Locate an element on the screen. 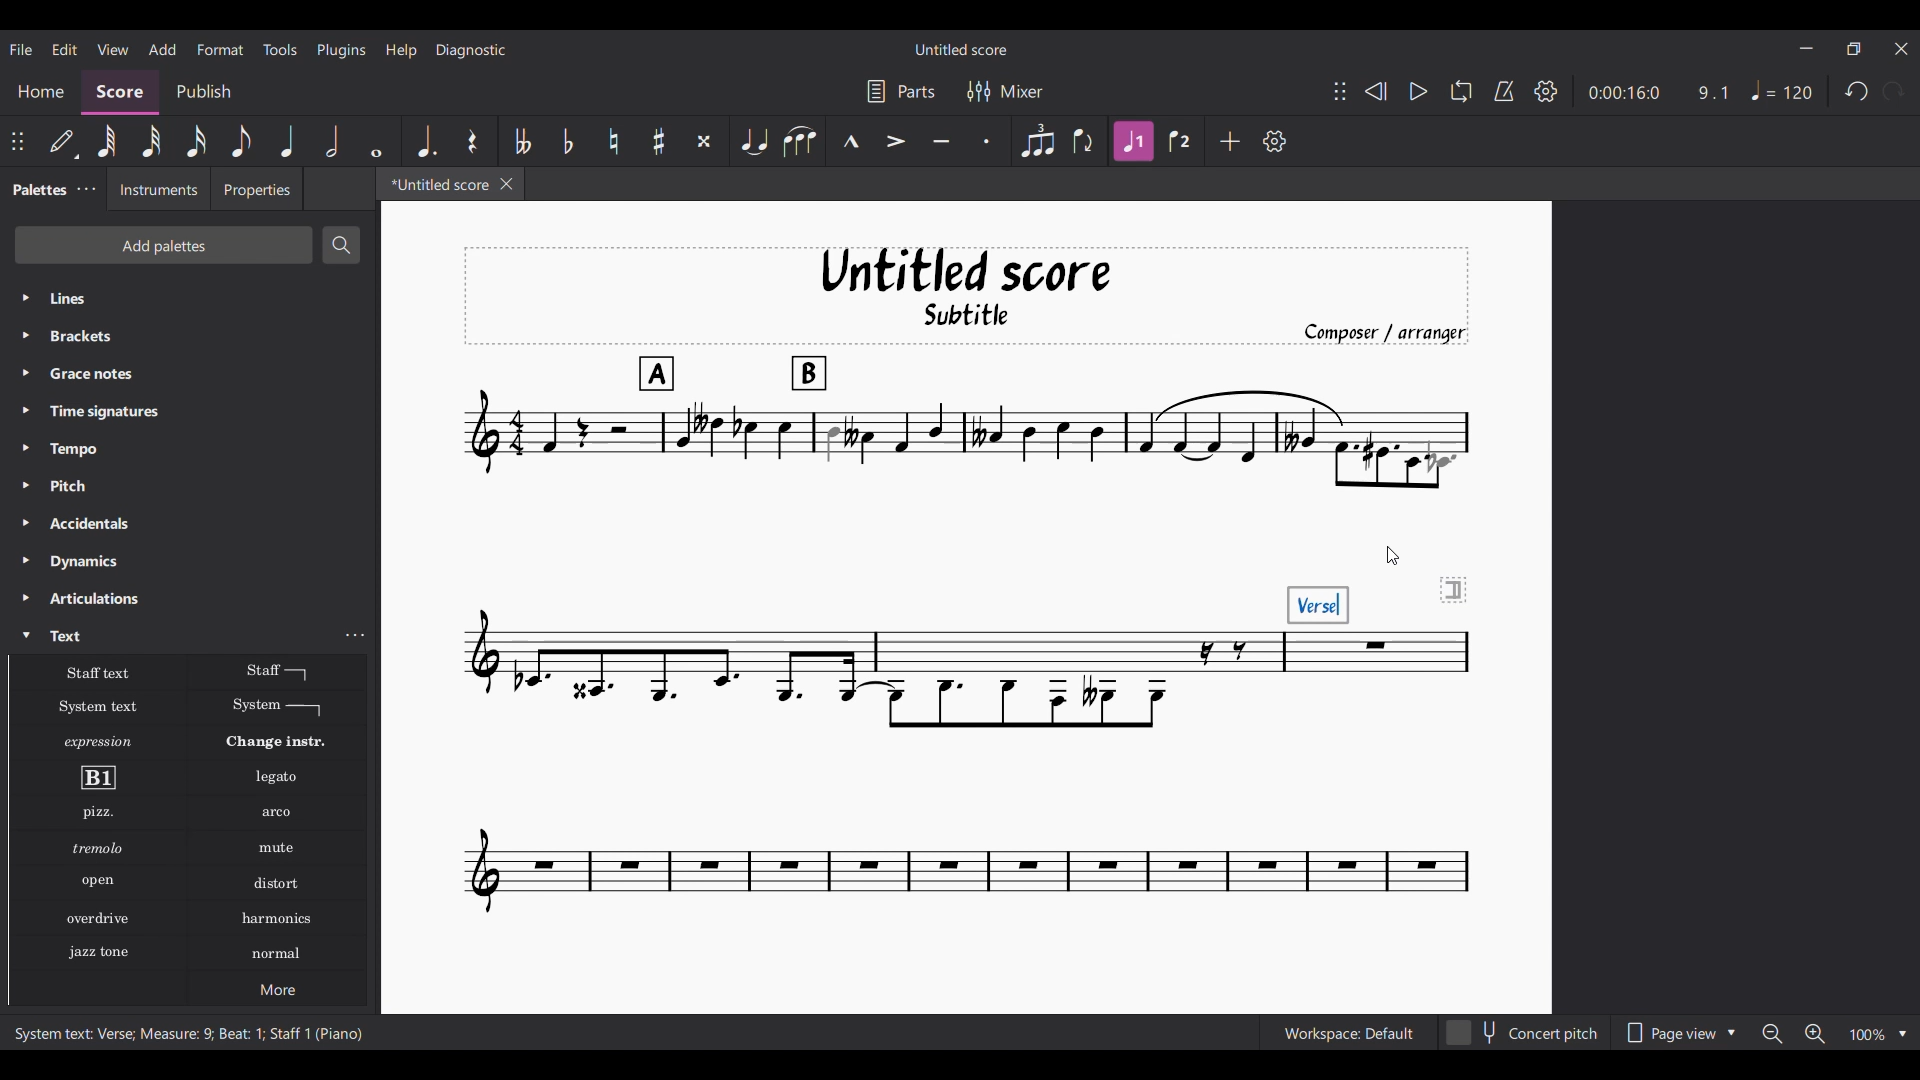 Image resolution: width=1920 pixels, height=1080 pixels. Add menu is located at coordinates (163, 49).